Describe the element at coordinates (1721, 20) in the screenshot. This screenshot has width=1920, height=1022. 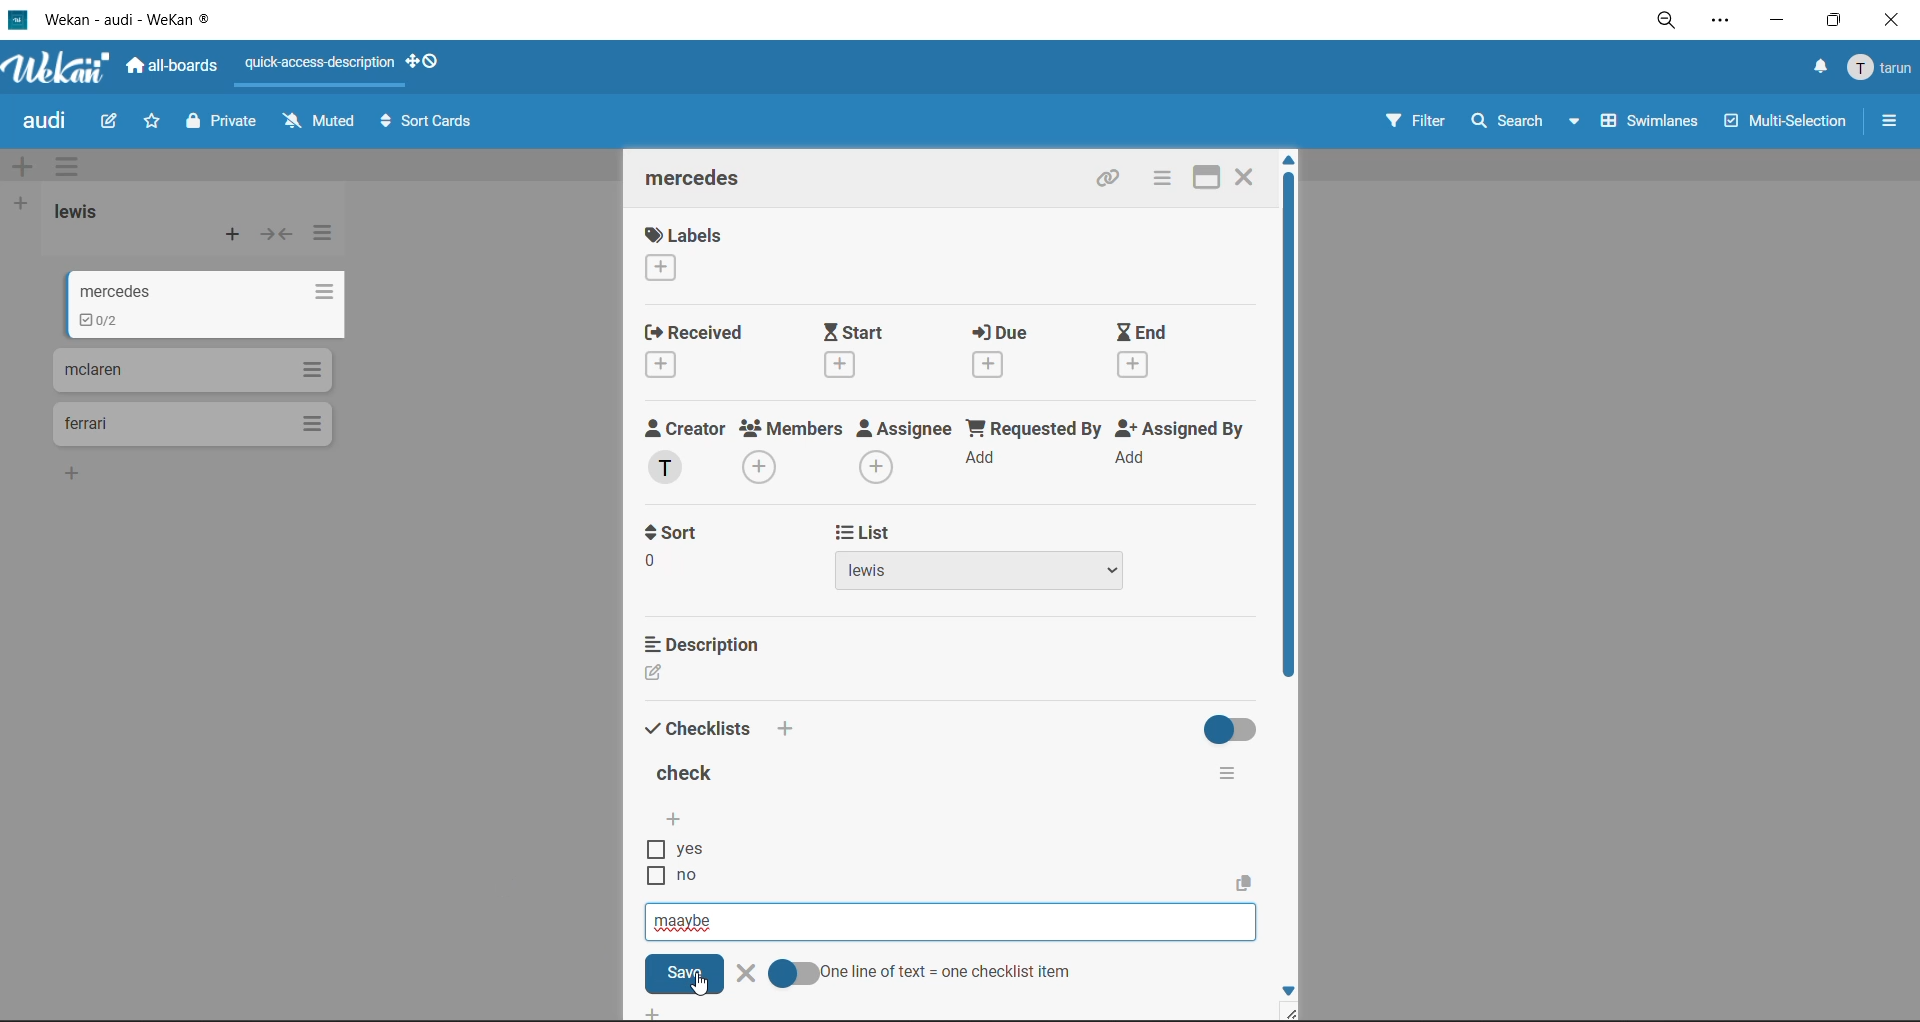
I see `settings` at that location.